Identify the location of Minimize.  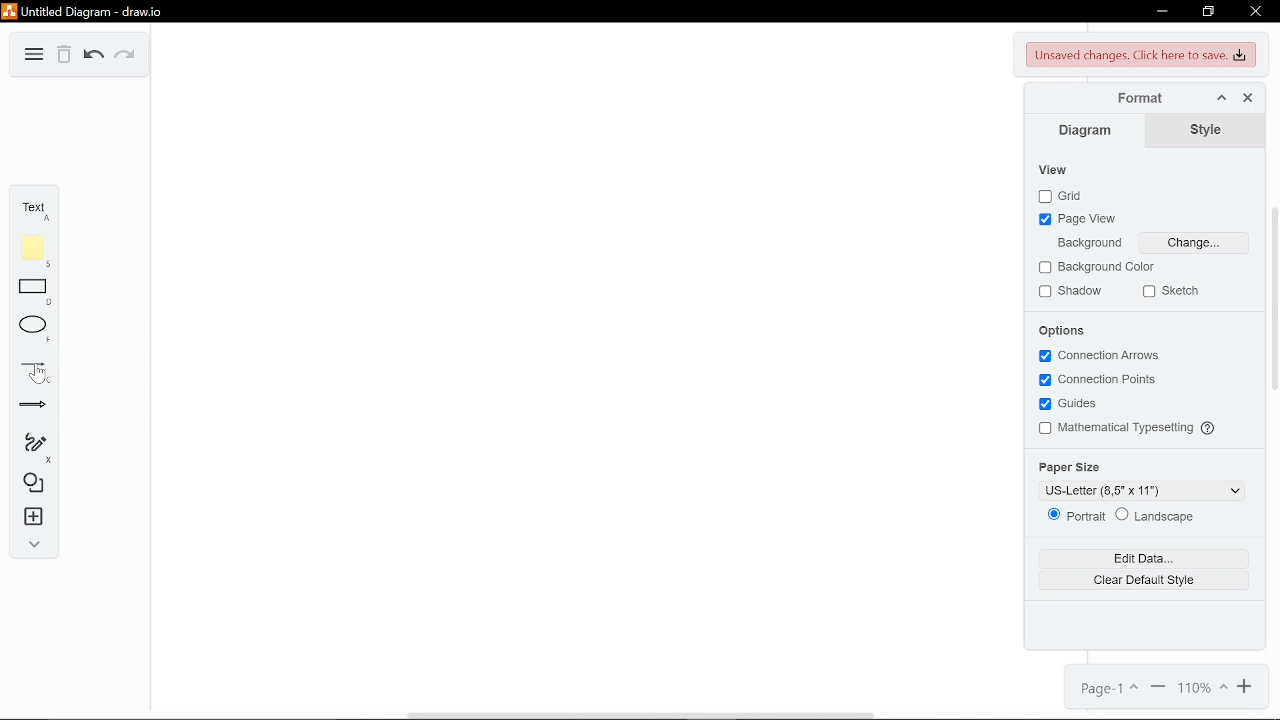
(1160, 11).